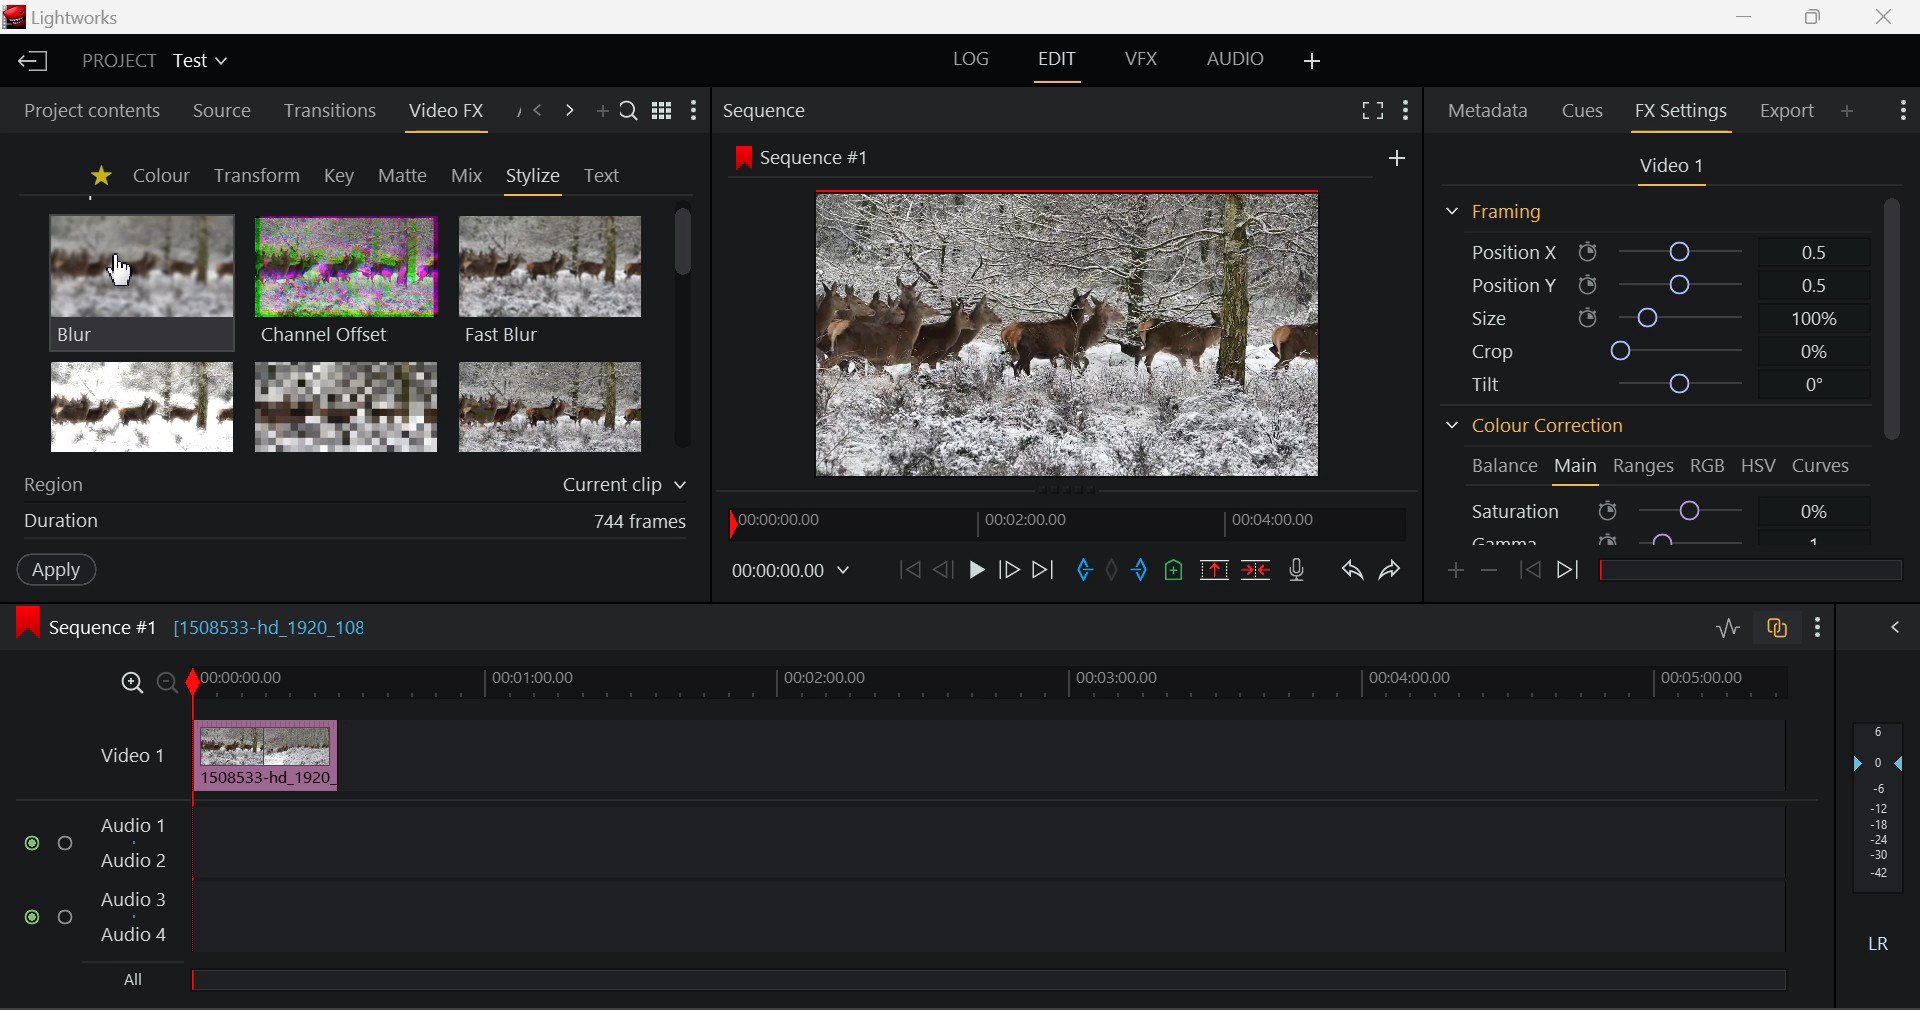 The image size is (1920, 1010). What do you see at coordinates (218, 109) in the screenshot?
I see `Source` at bounding box center [218, 109].